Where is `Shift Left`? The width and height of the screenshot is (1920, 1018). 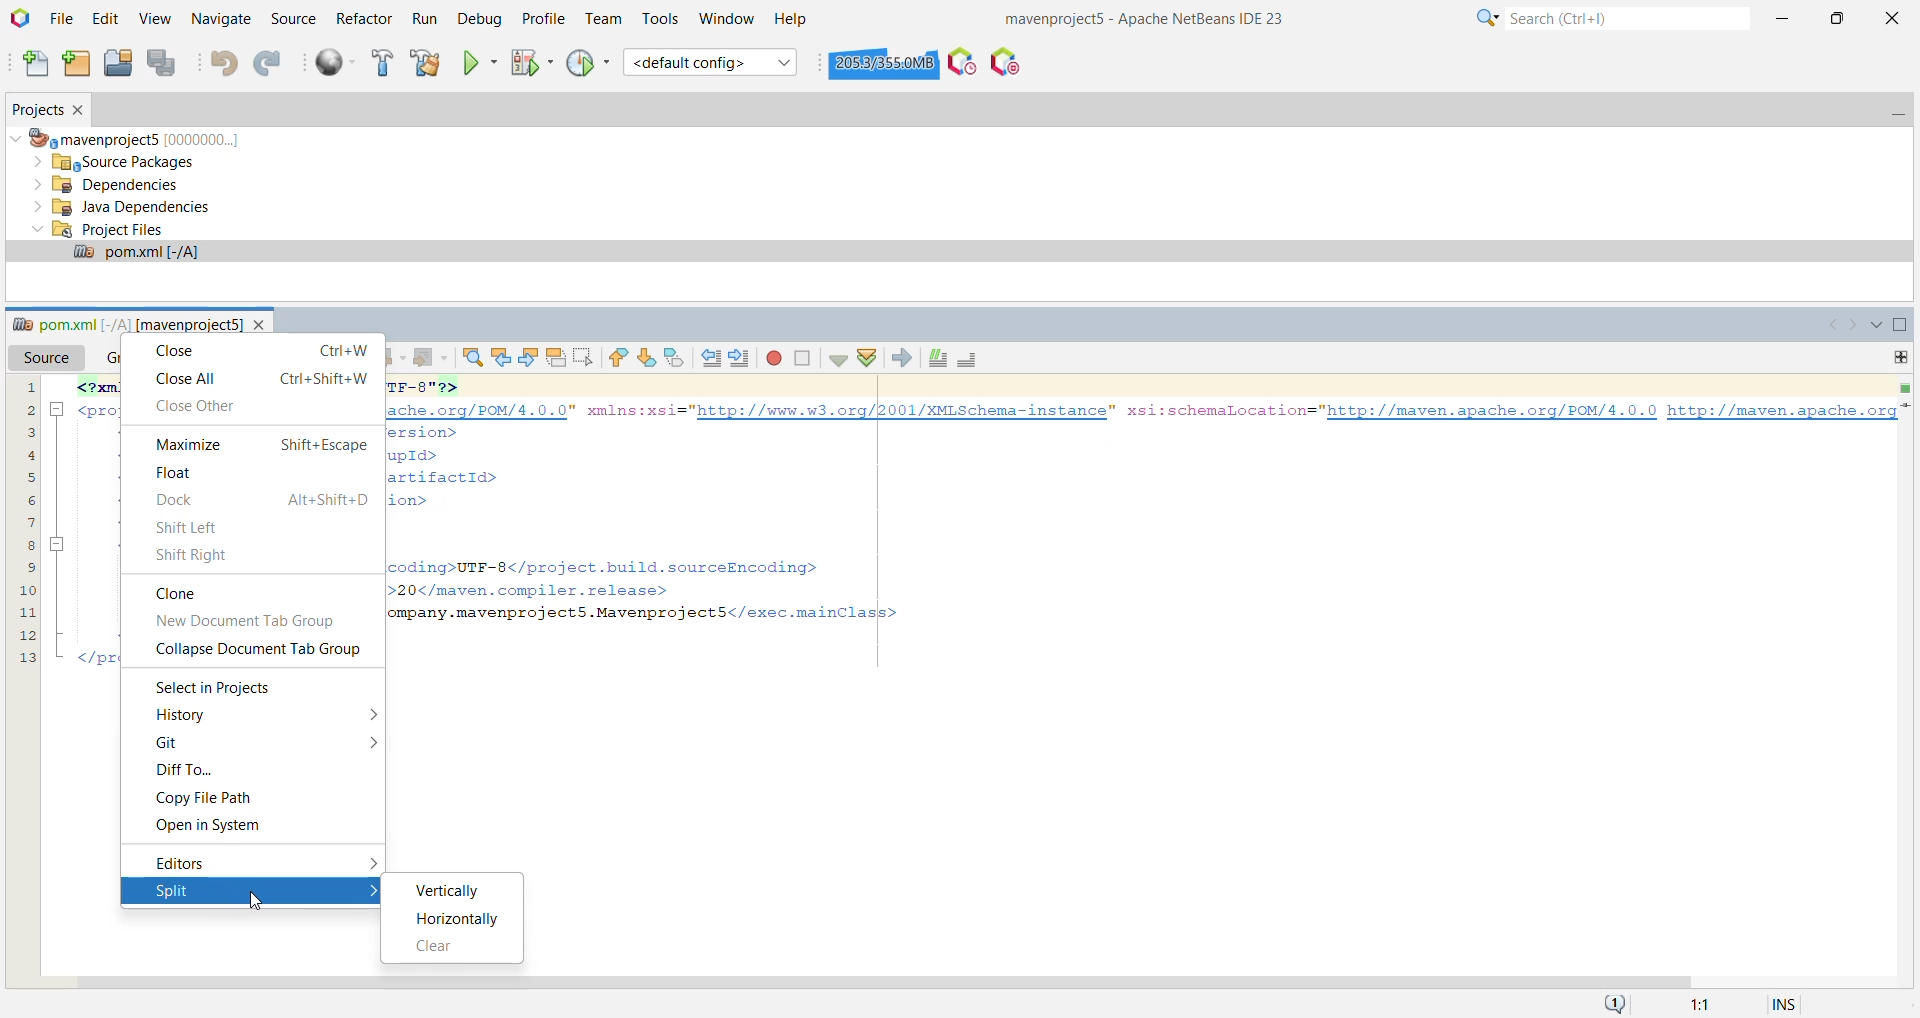 Shift Left is located at coordinates (192, 527).